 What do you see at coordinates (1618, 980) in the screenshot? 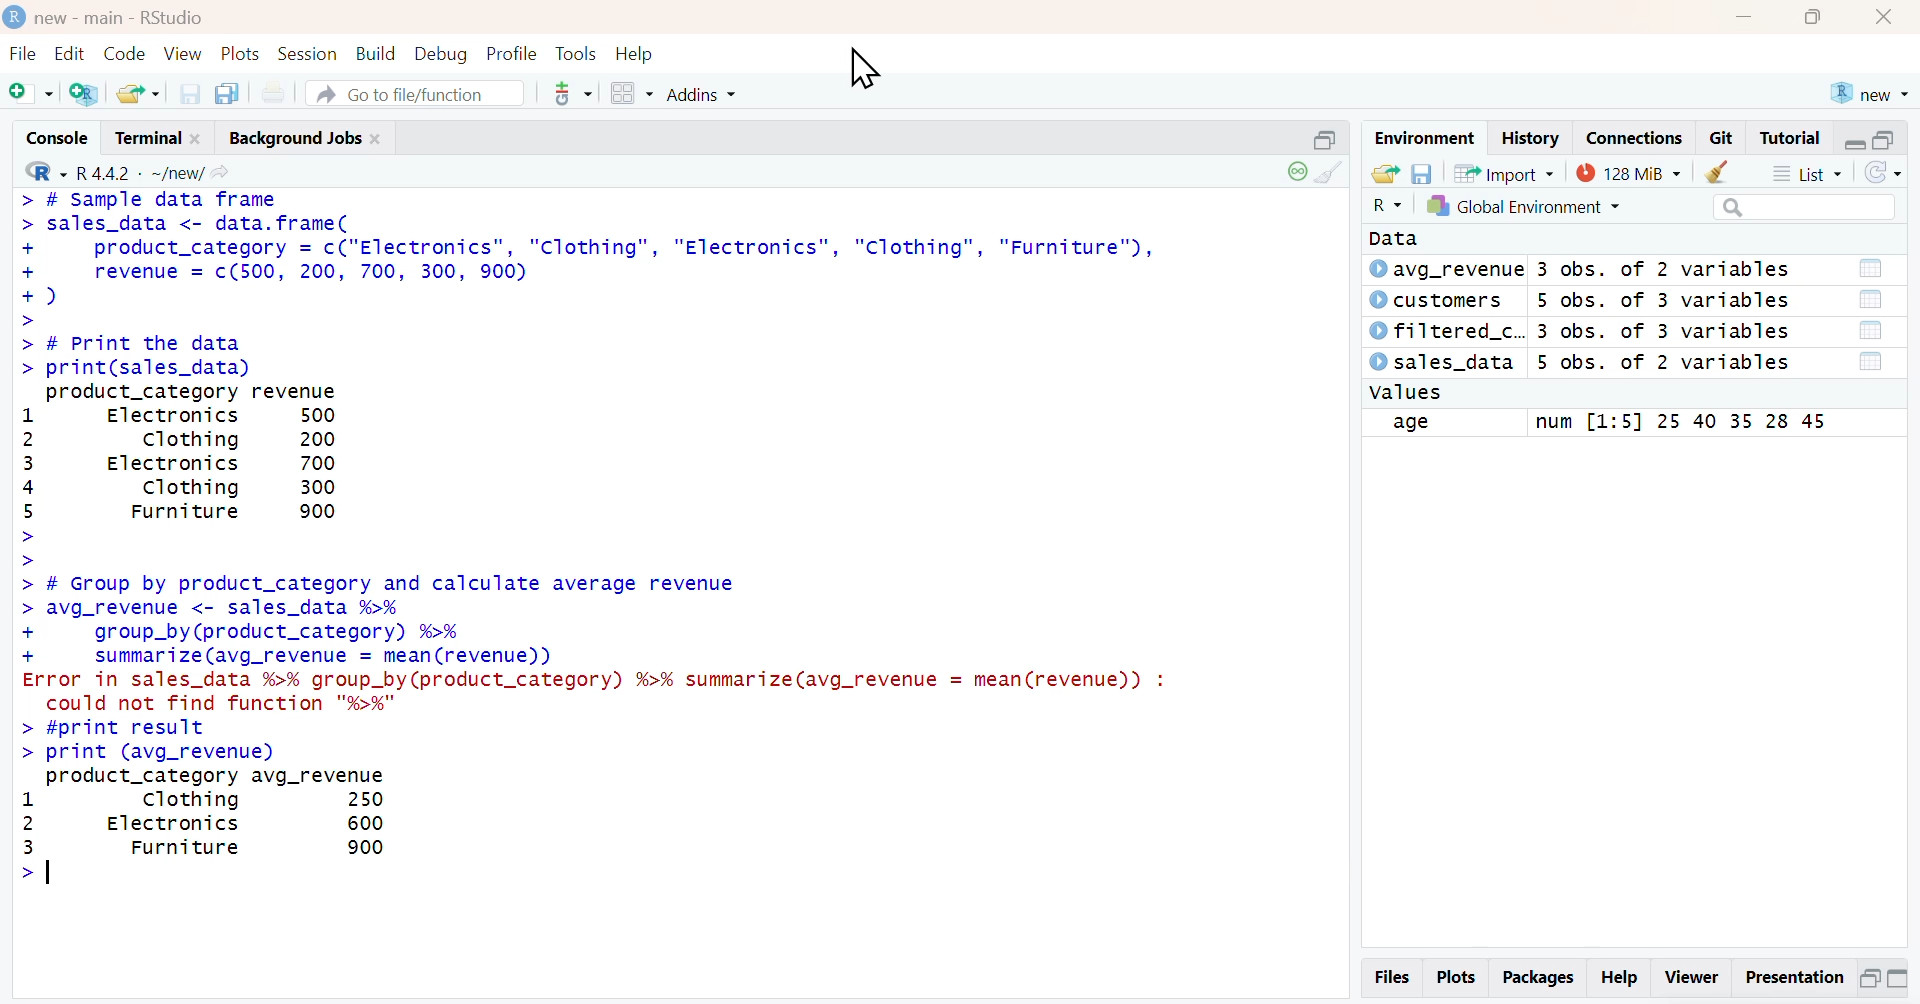
I see `Help` at bounding box center [1618, 980].